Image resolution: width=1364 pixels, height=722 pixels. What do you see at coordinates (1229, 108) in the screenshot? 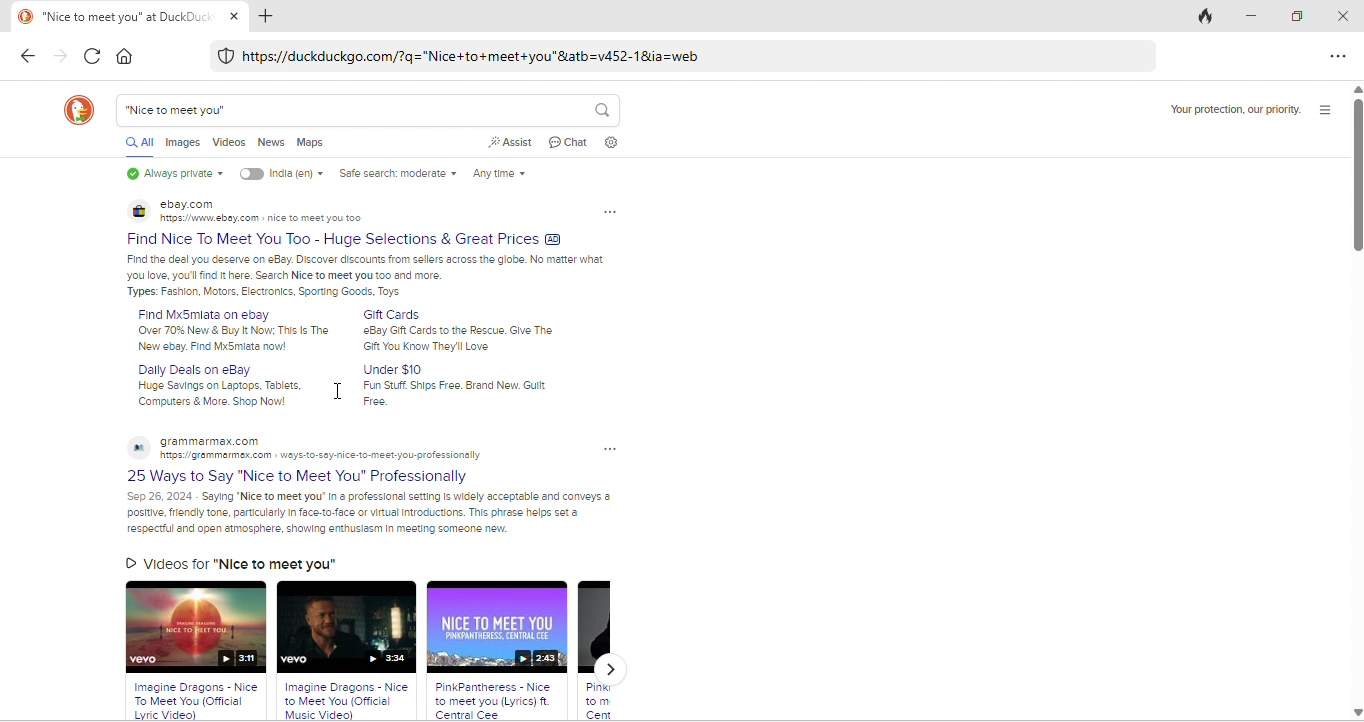
I see `text` at bounding box center [1229, 108].